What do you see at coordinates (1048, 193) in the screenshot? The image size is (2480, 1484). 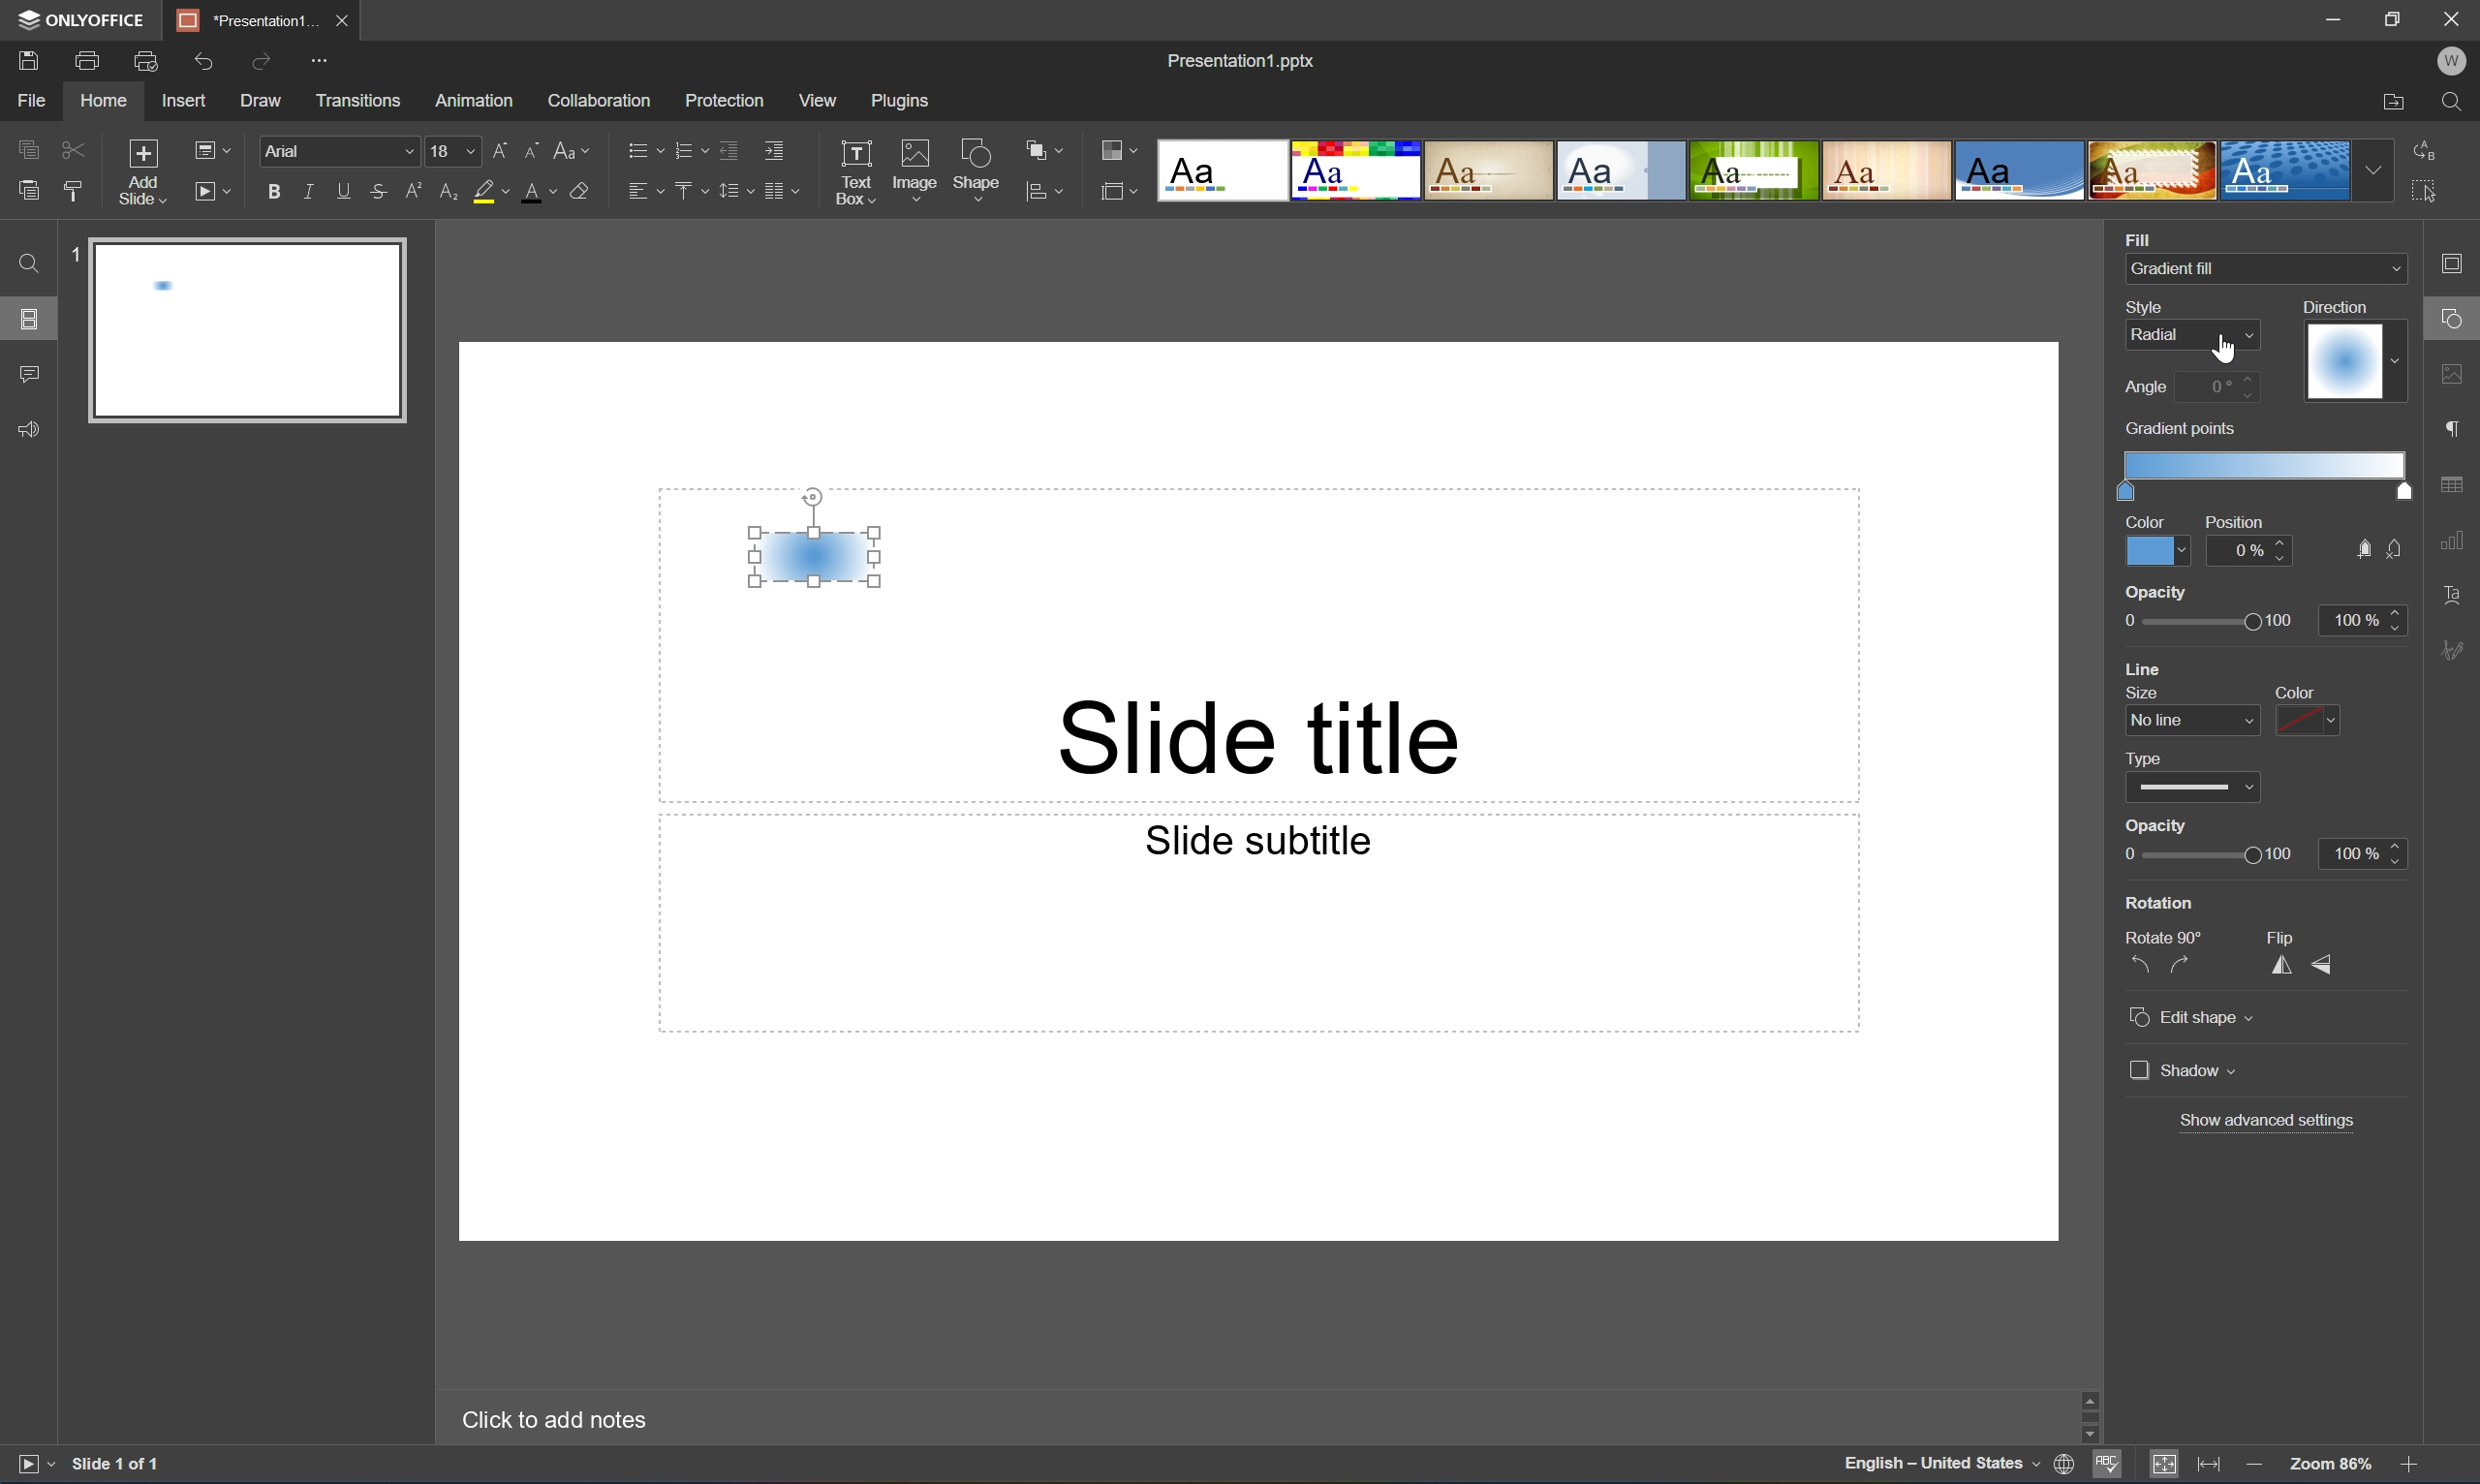 I see `align shape` at bounding box center [1048, 193].